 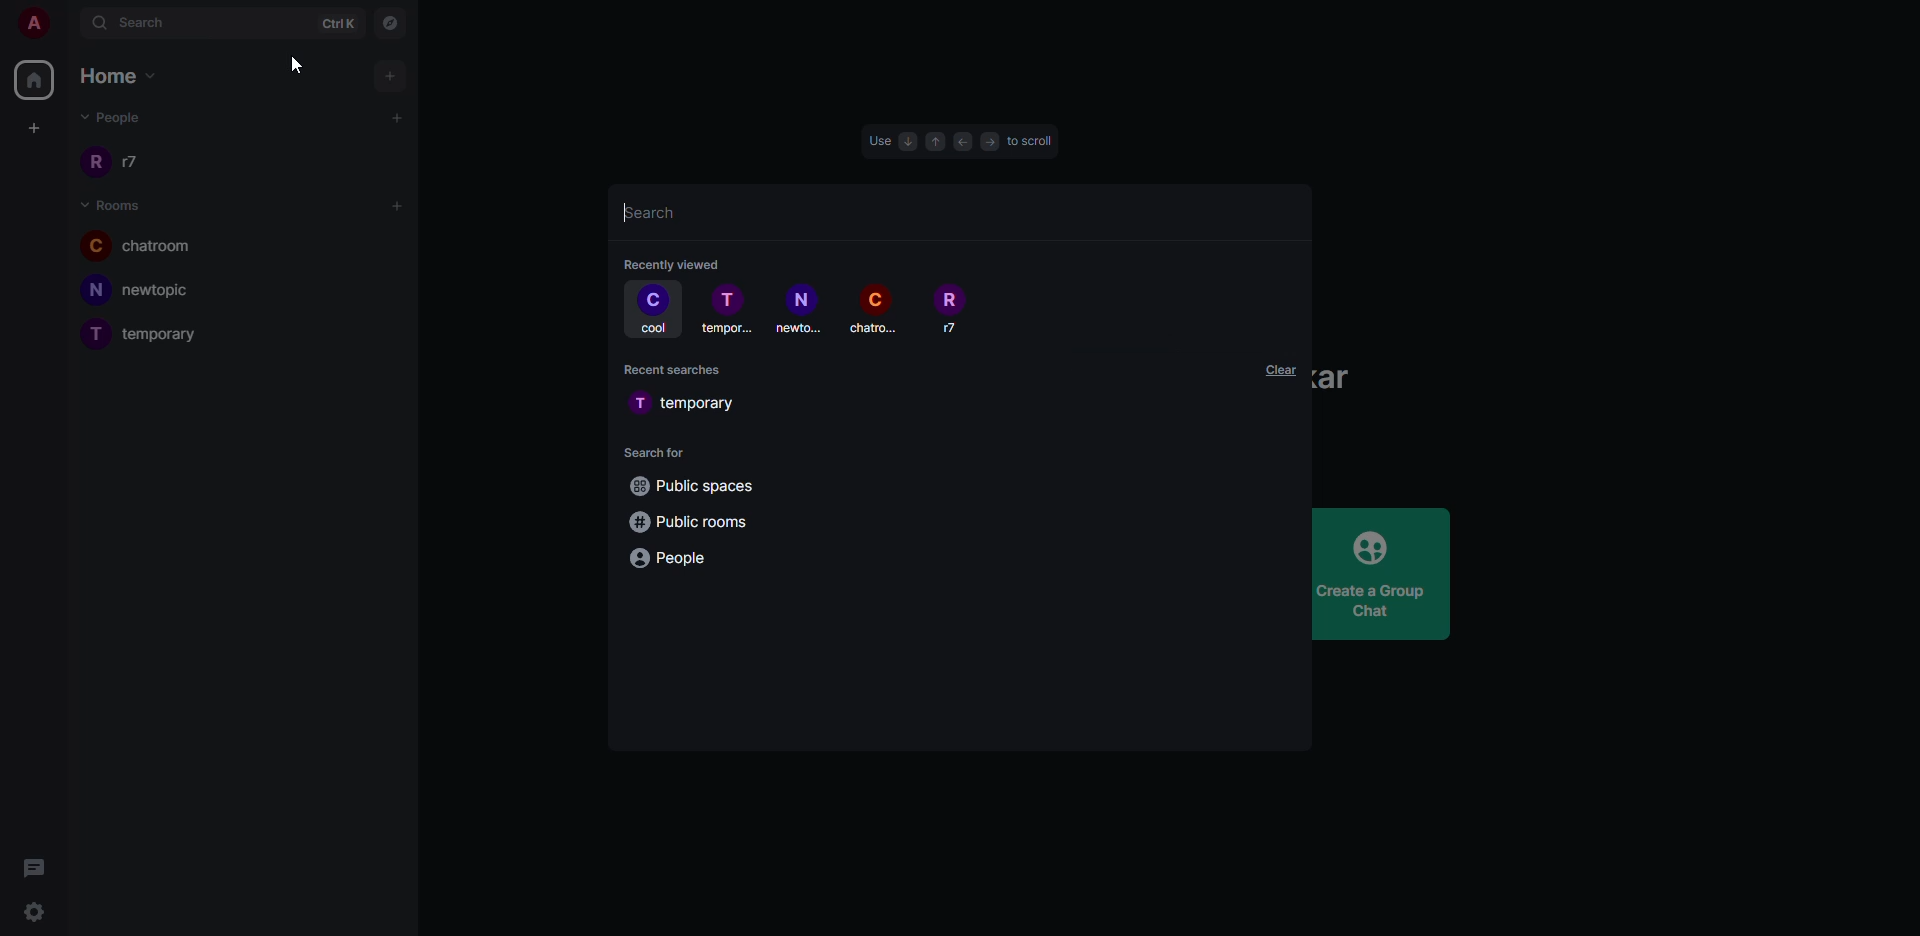 What do you see at coordinates (675, 263) in the screenshot?
I see `recently viewed` at bounding box center [675, 263].